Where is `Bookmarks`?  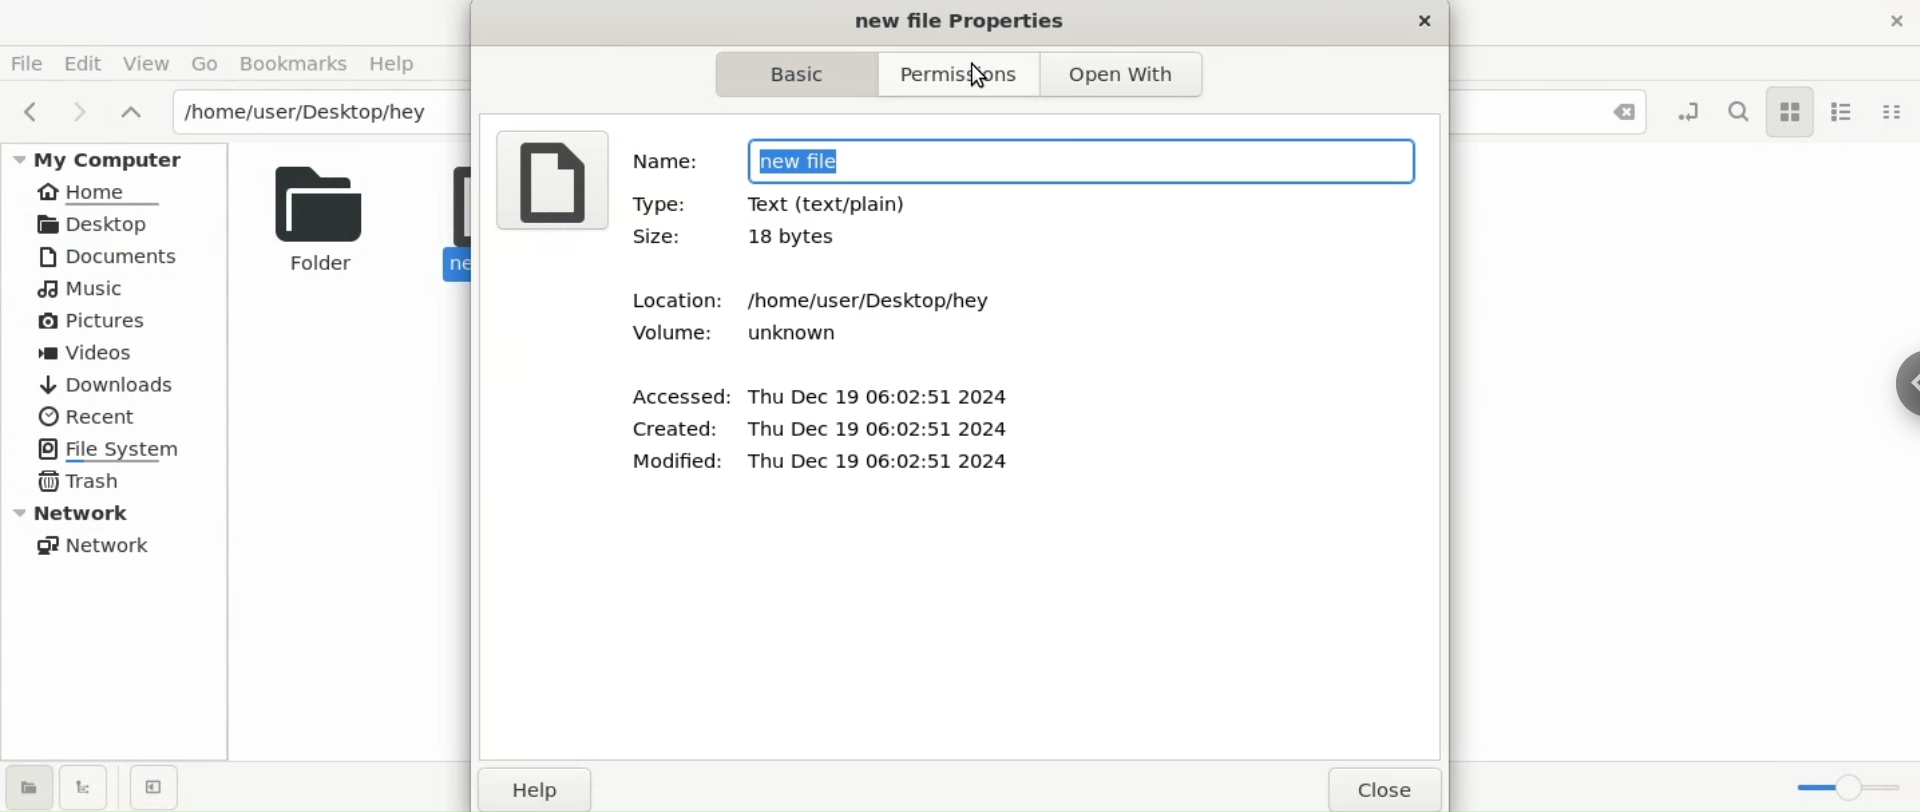 Bookmarks is located at coordinates (291, 64).